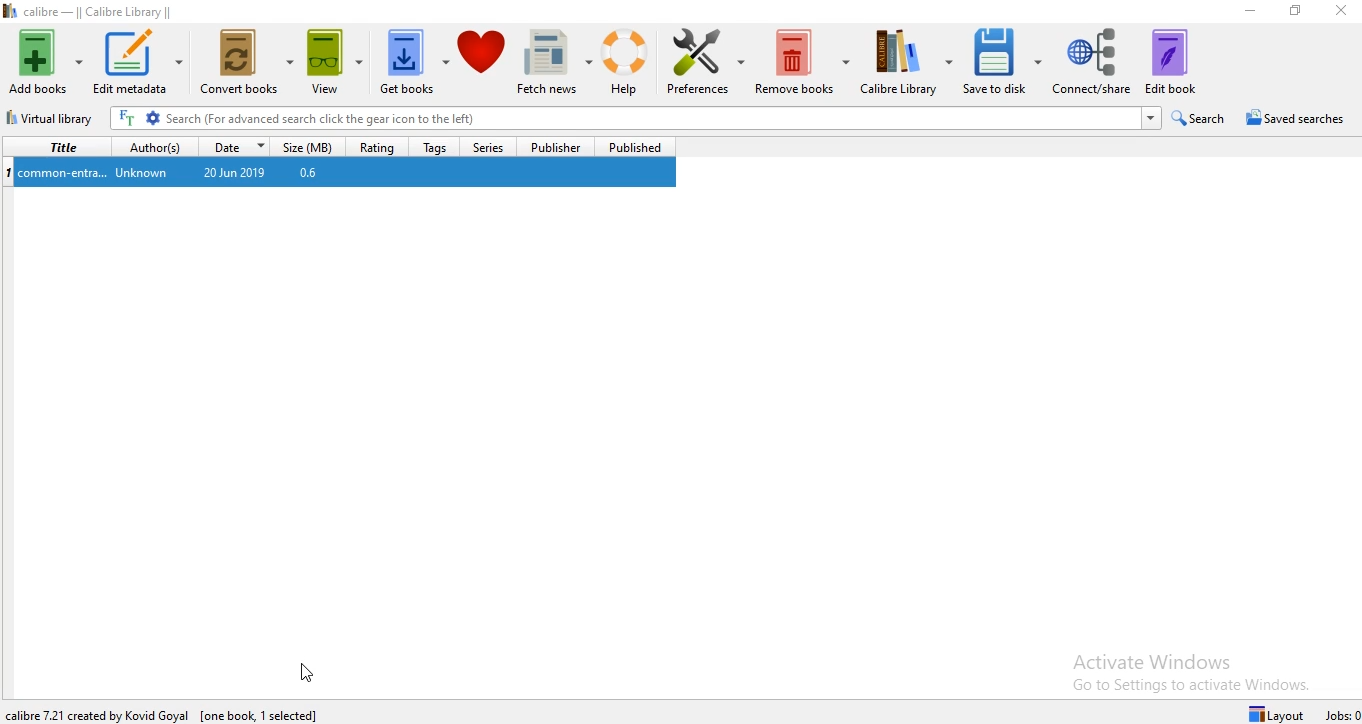 Image resolution: width=1362 pixels, height=724 pixels. Describe the element at coordinates (244, 61) in the screenshot. I see `Convert books` at that location.